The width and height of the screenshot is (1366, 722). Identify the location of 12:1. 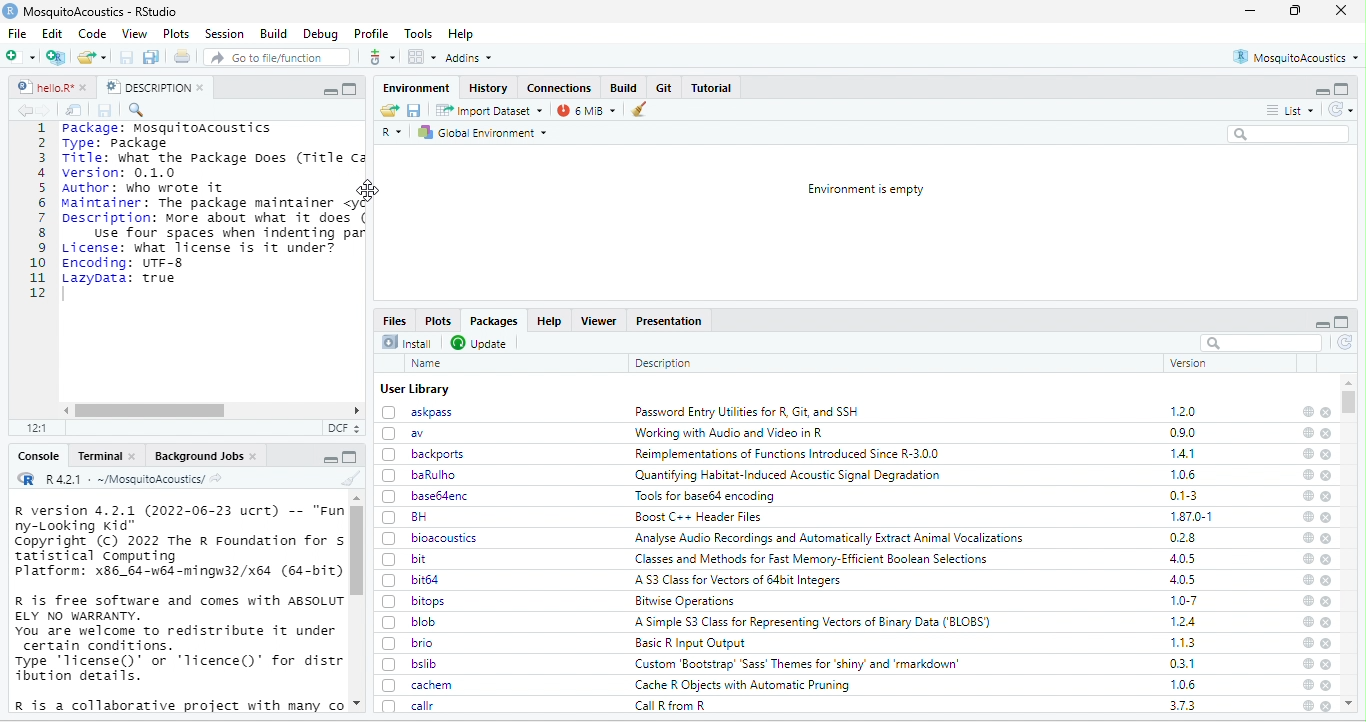
(40, 427).